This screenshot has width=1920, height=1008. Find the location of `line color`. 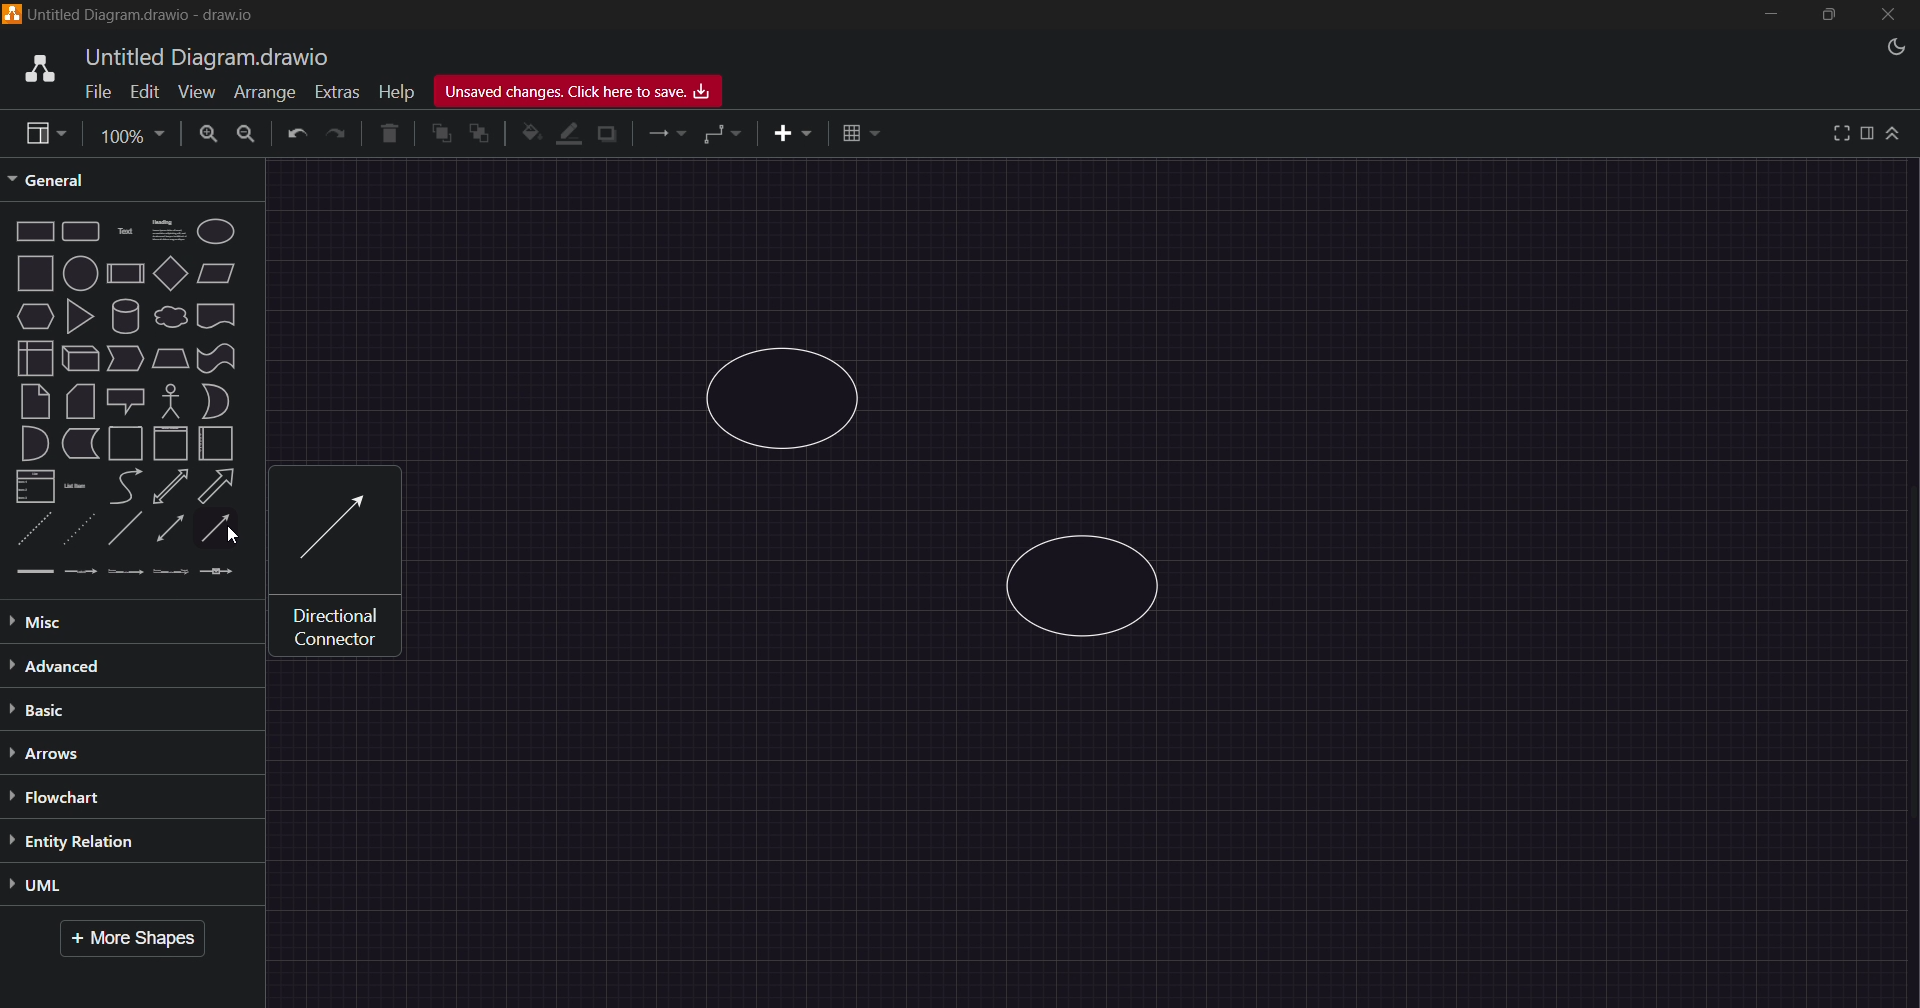

line color is located at coordinates (569, 133).